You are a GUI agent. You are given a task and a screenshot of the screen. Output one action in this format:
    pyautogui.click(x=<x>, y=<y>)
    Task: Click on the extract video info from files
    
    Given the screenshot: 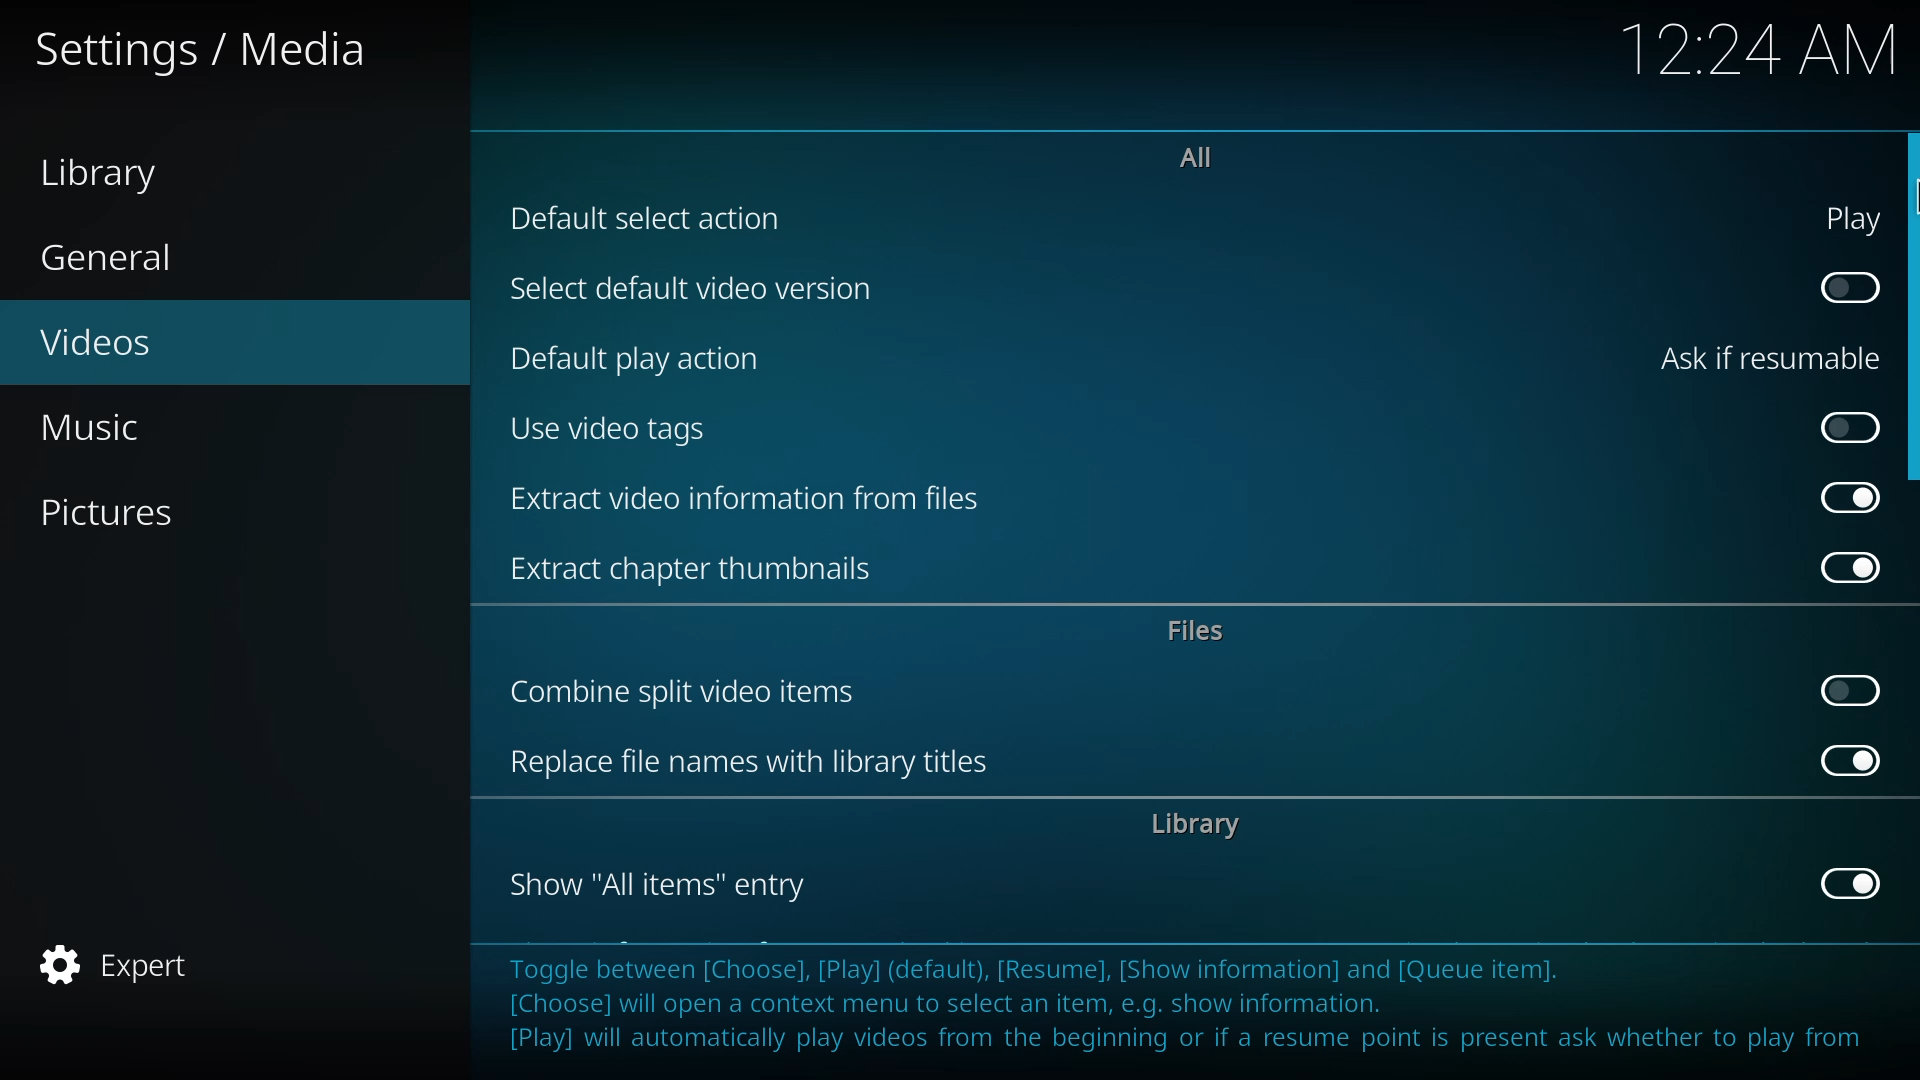 What is the action you would take?
    pyautogui.click(x=751, y=497)
    